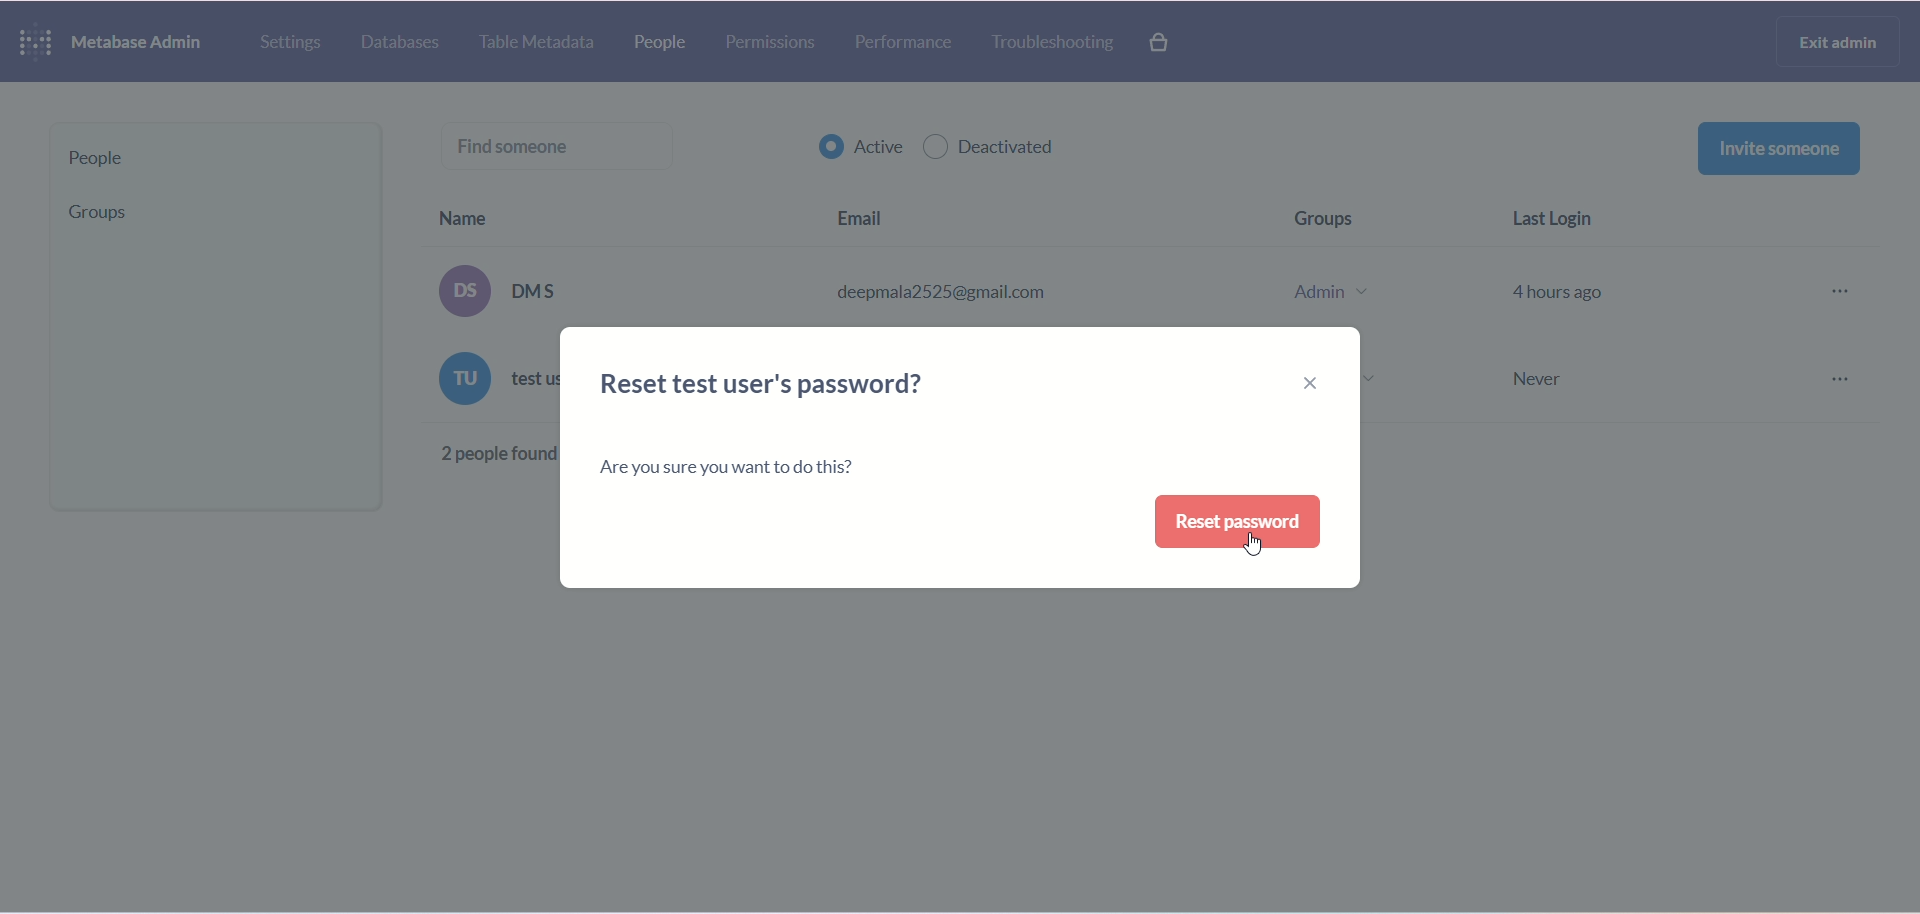 This screenshot has height=914, width=1920. Describe the element at coordinates (1312, 384) in the screenshot. I see `close` at that location.